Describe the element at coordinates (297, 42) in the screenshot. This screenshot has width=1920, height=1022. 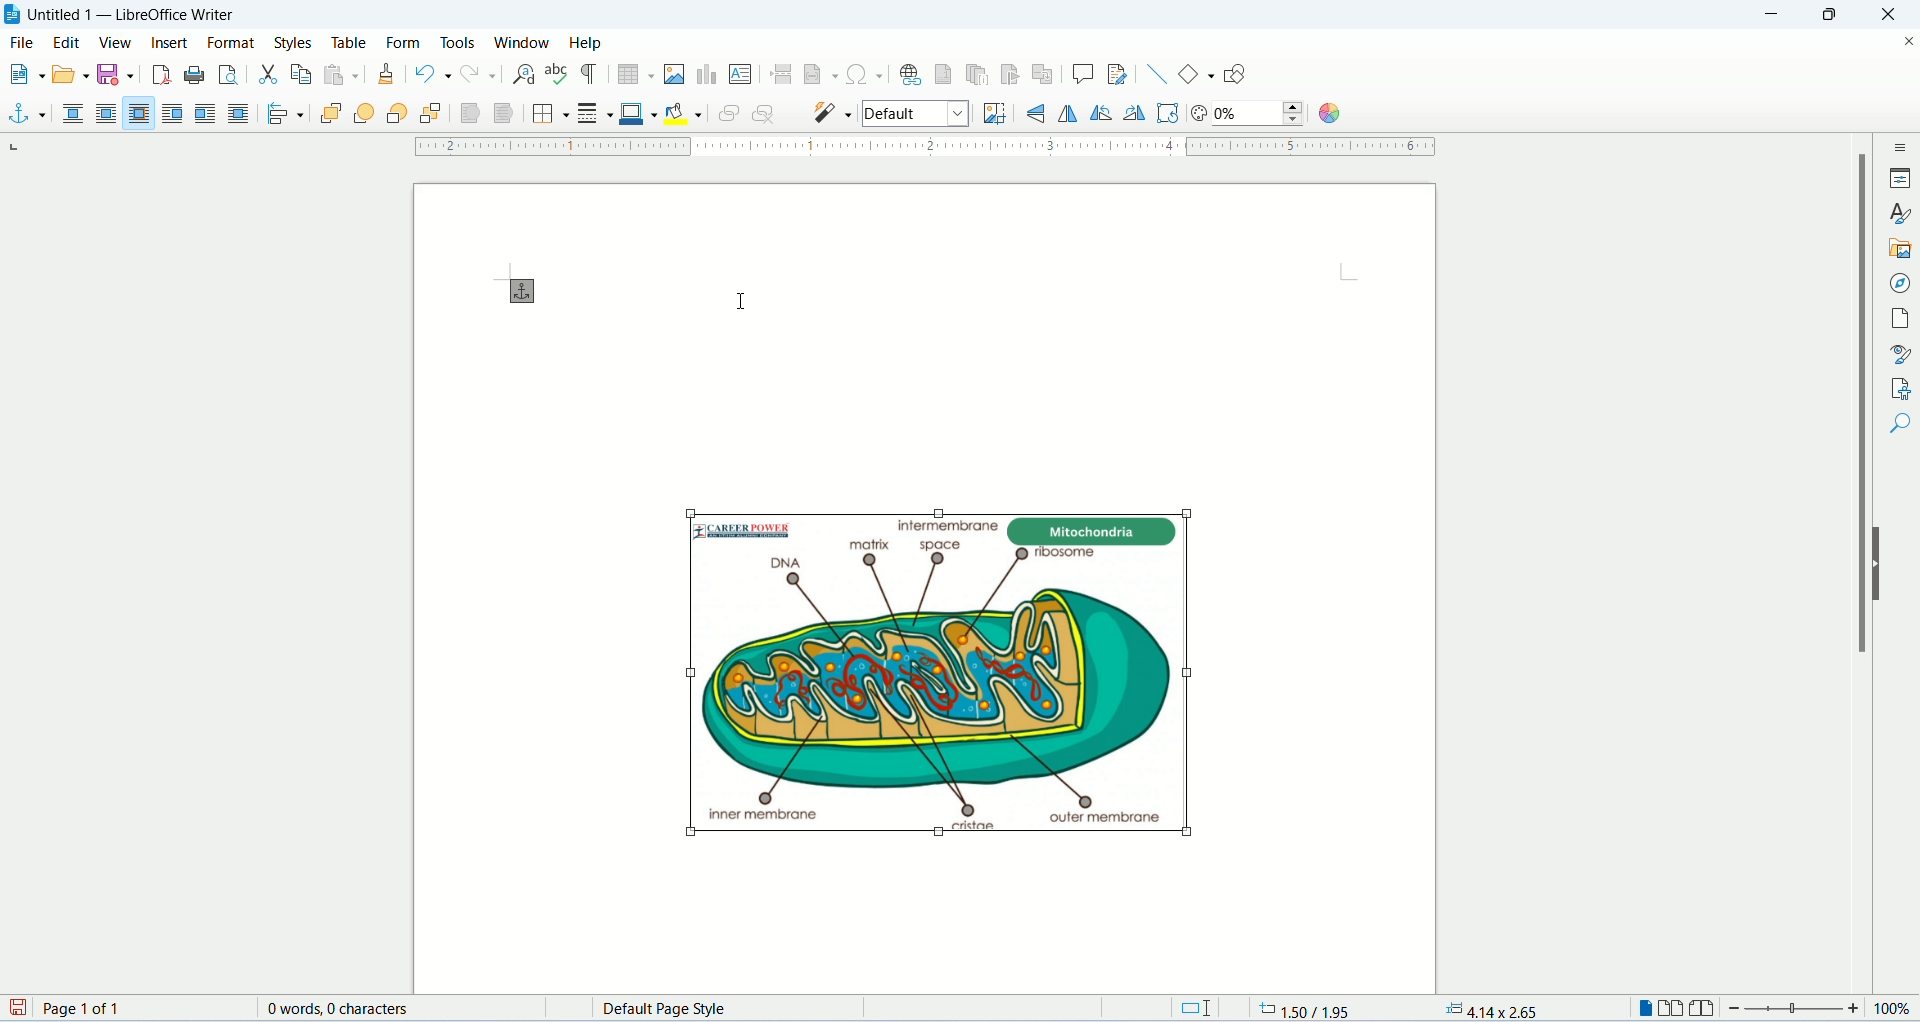
I see `styles` at that location.